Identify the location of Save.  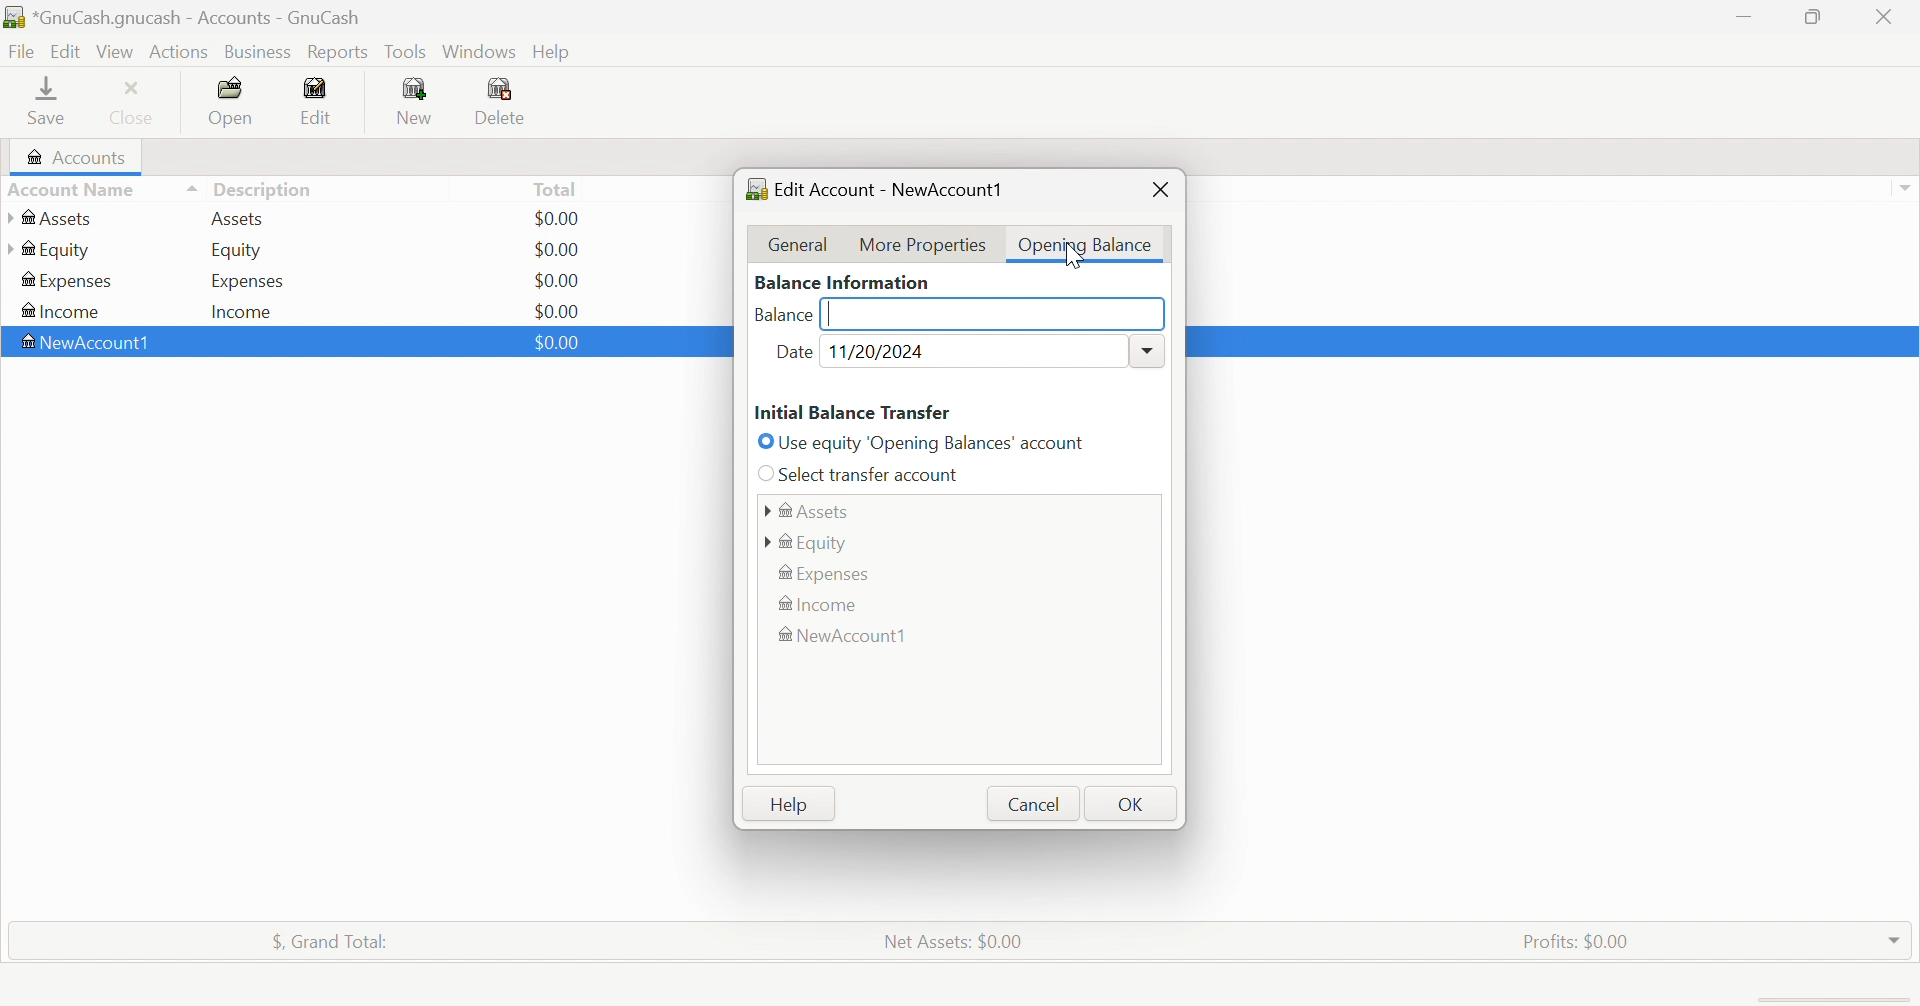
(49, 103).